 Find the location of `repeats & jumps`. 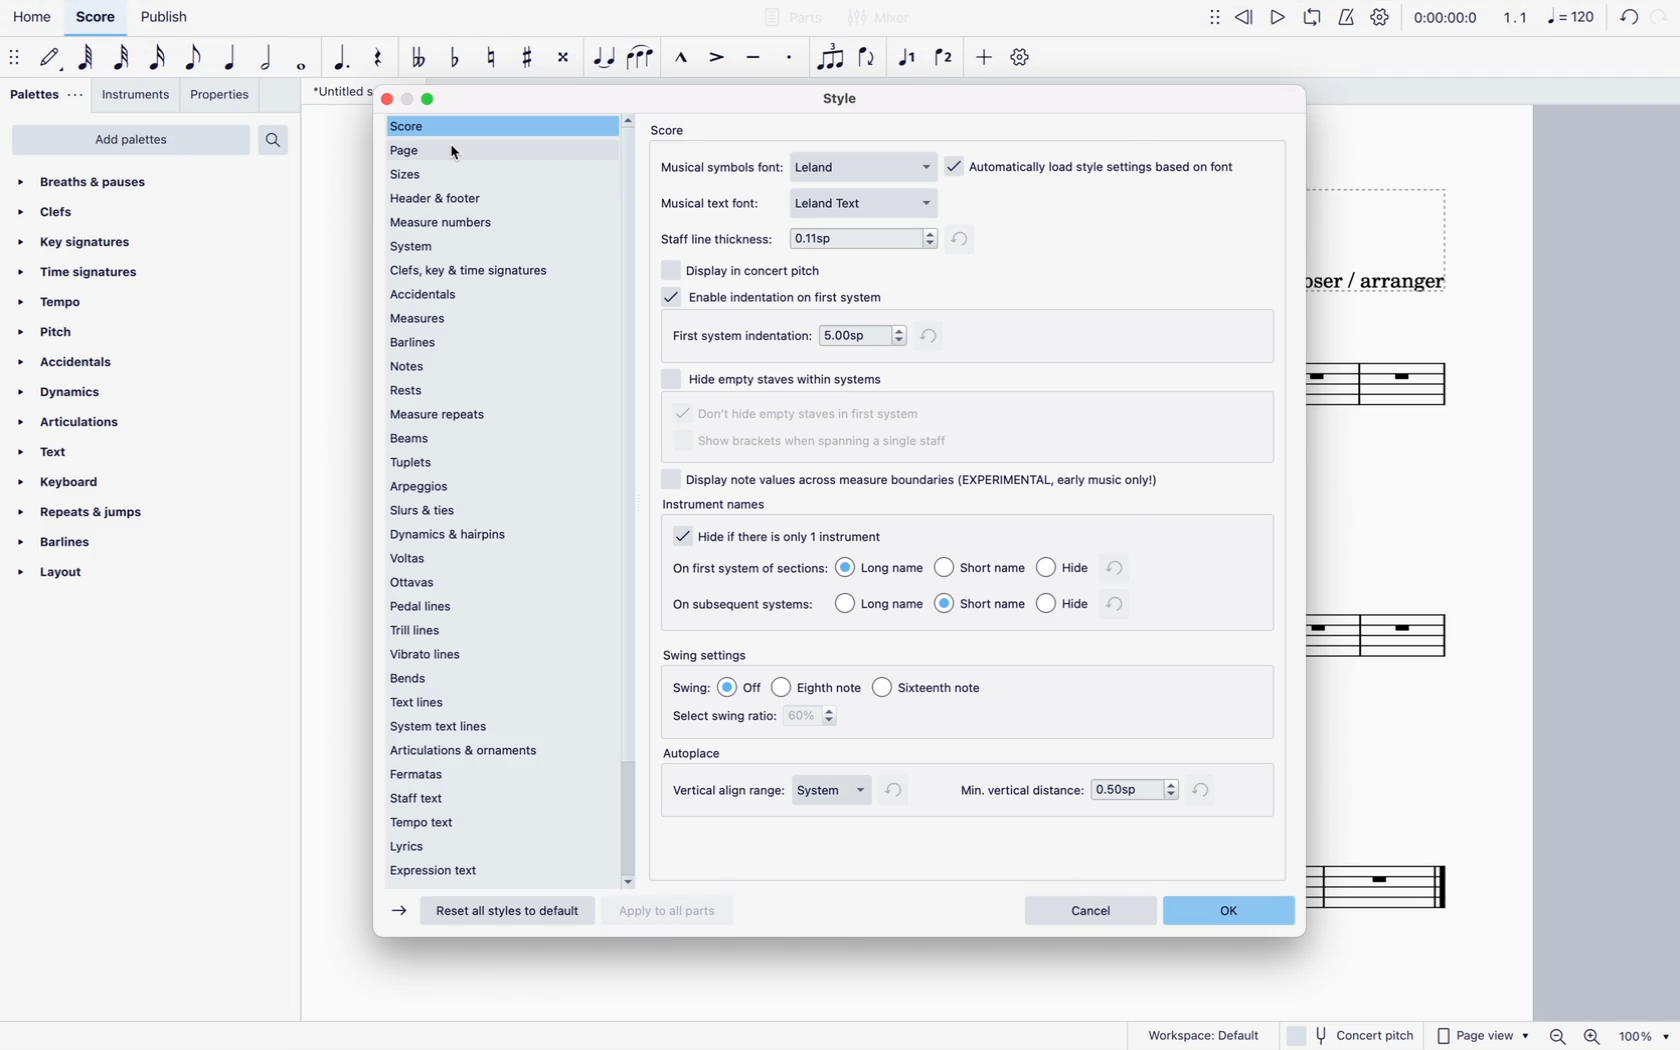

repeats & jumps is located at coordinates (89, 512).